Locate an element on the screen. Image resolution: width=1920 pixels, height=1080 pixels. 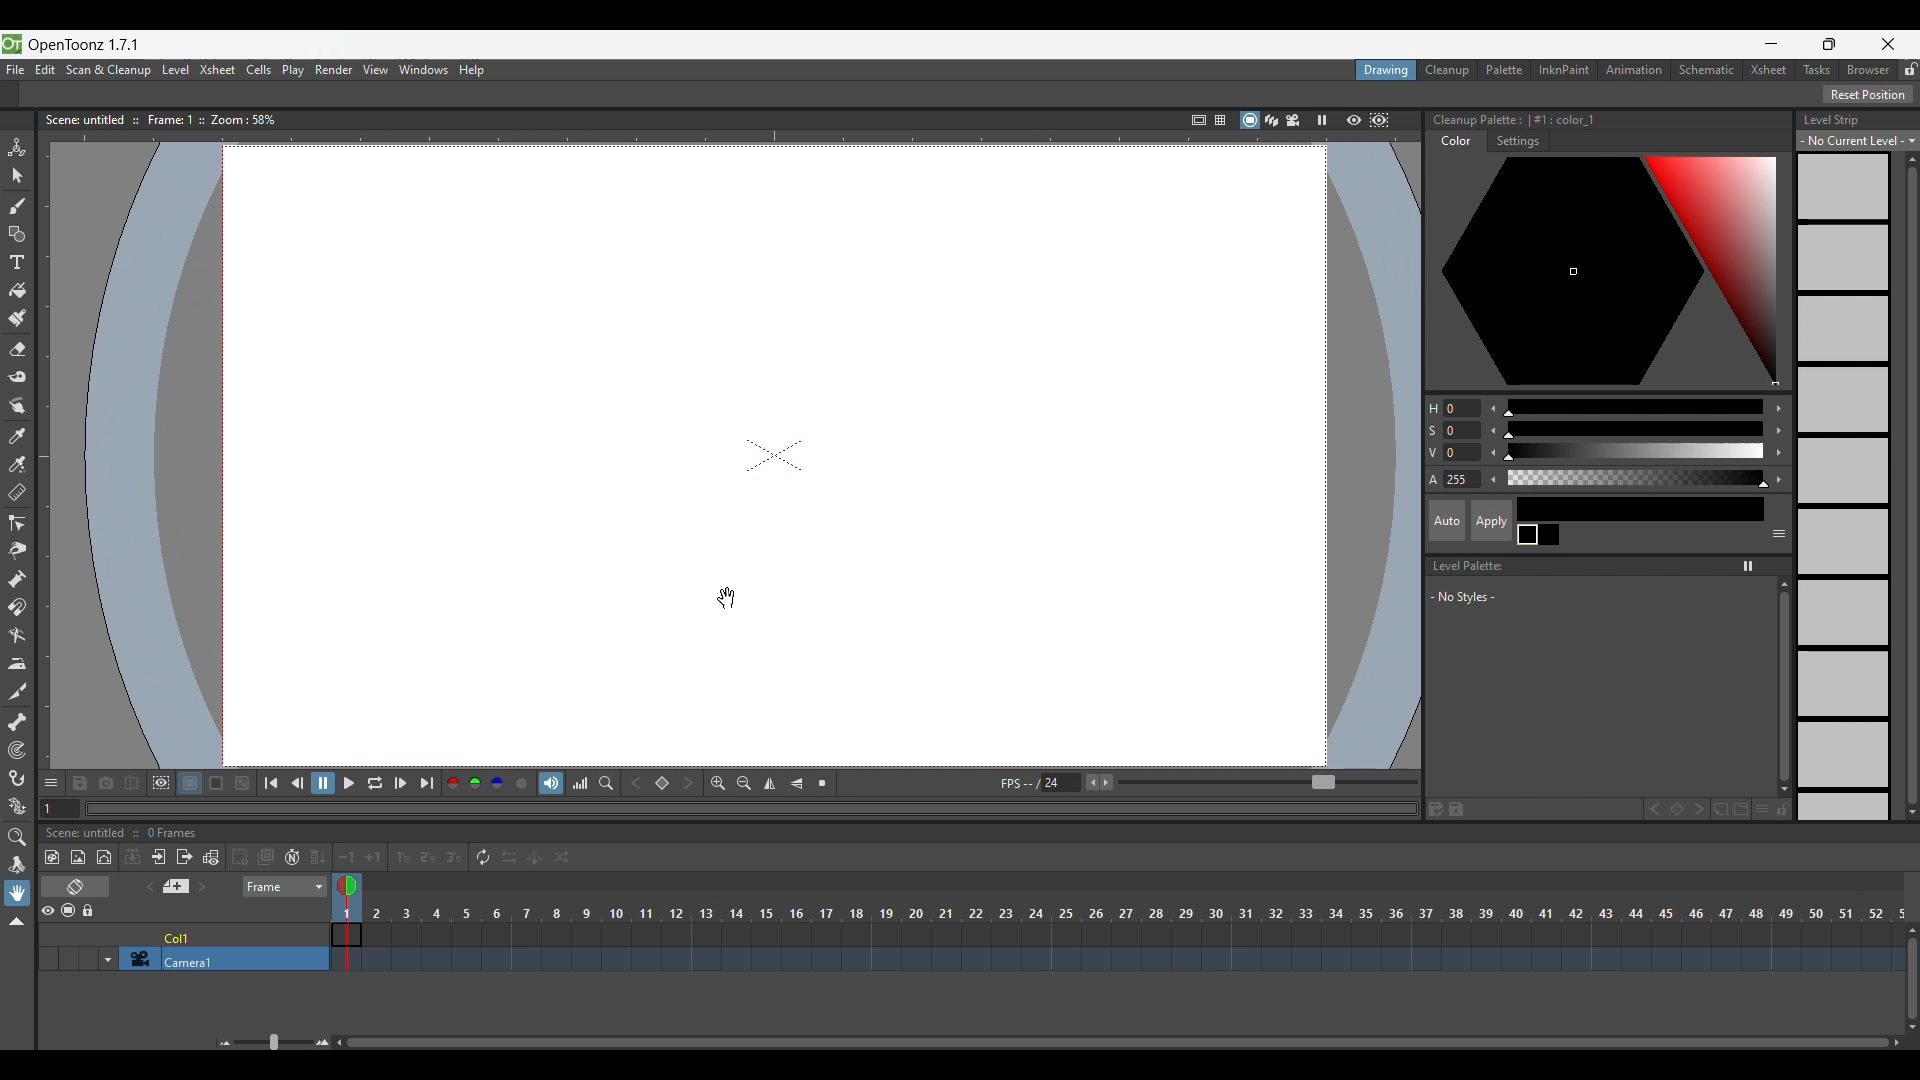
Fill in empty cells is located at coordinates (318, 857).